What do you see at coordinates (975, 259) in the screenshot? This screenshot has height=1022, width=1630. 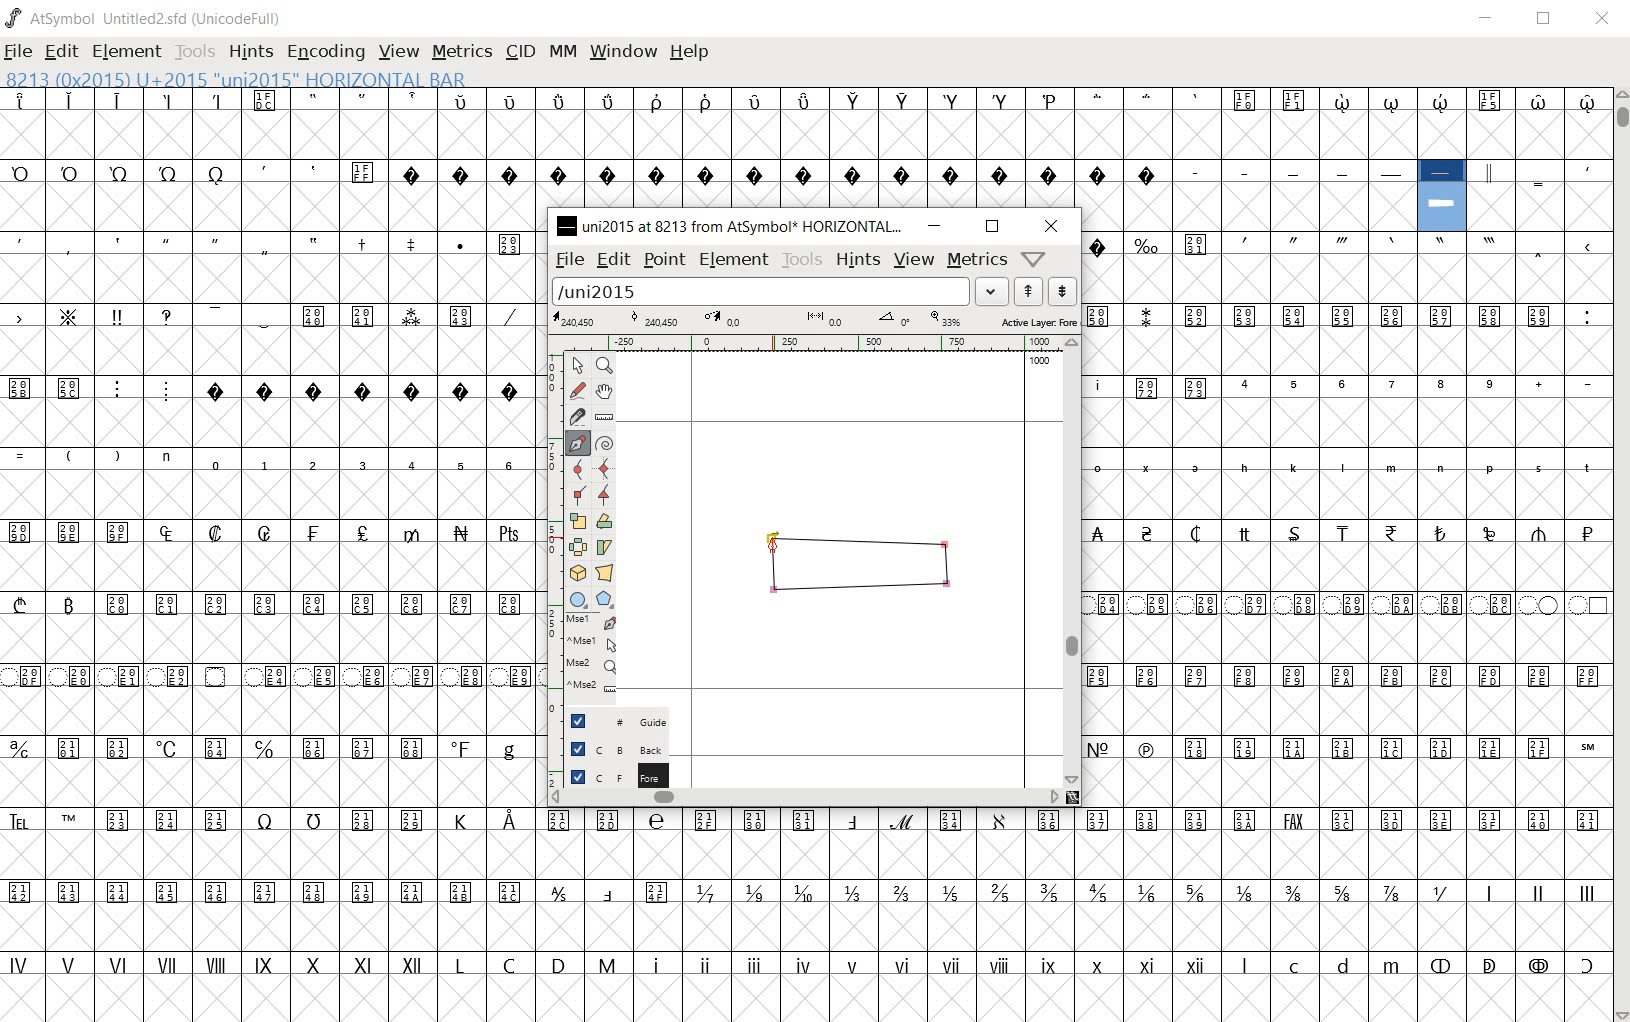 I see `metrics` at bounding box center [975, 259].